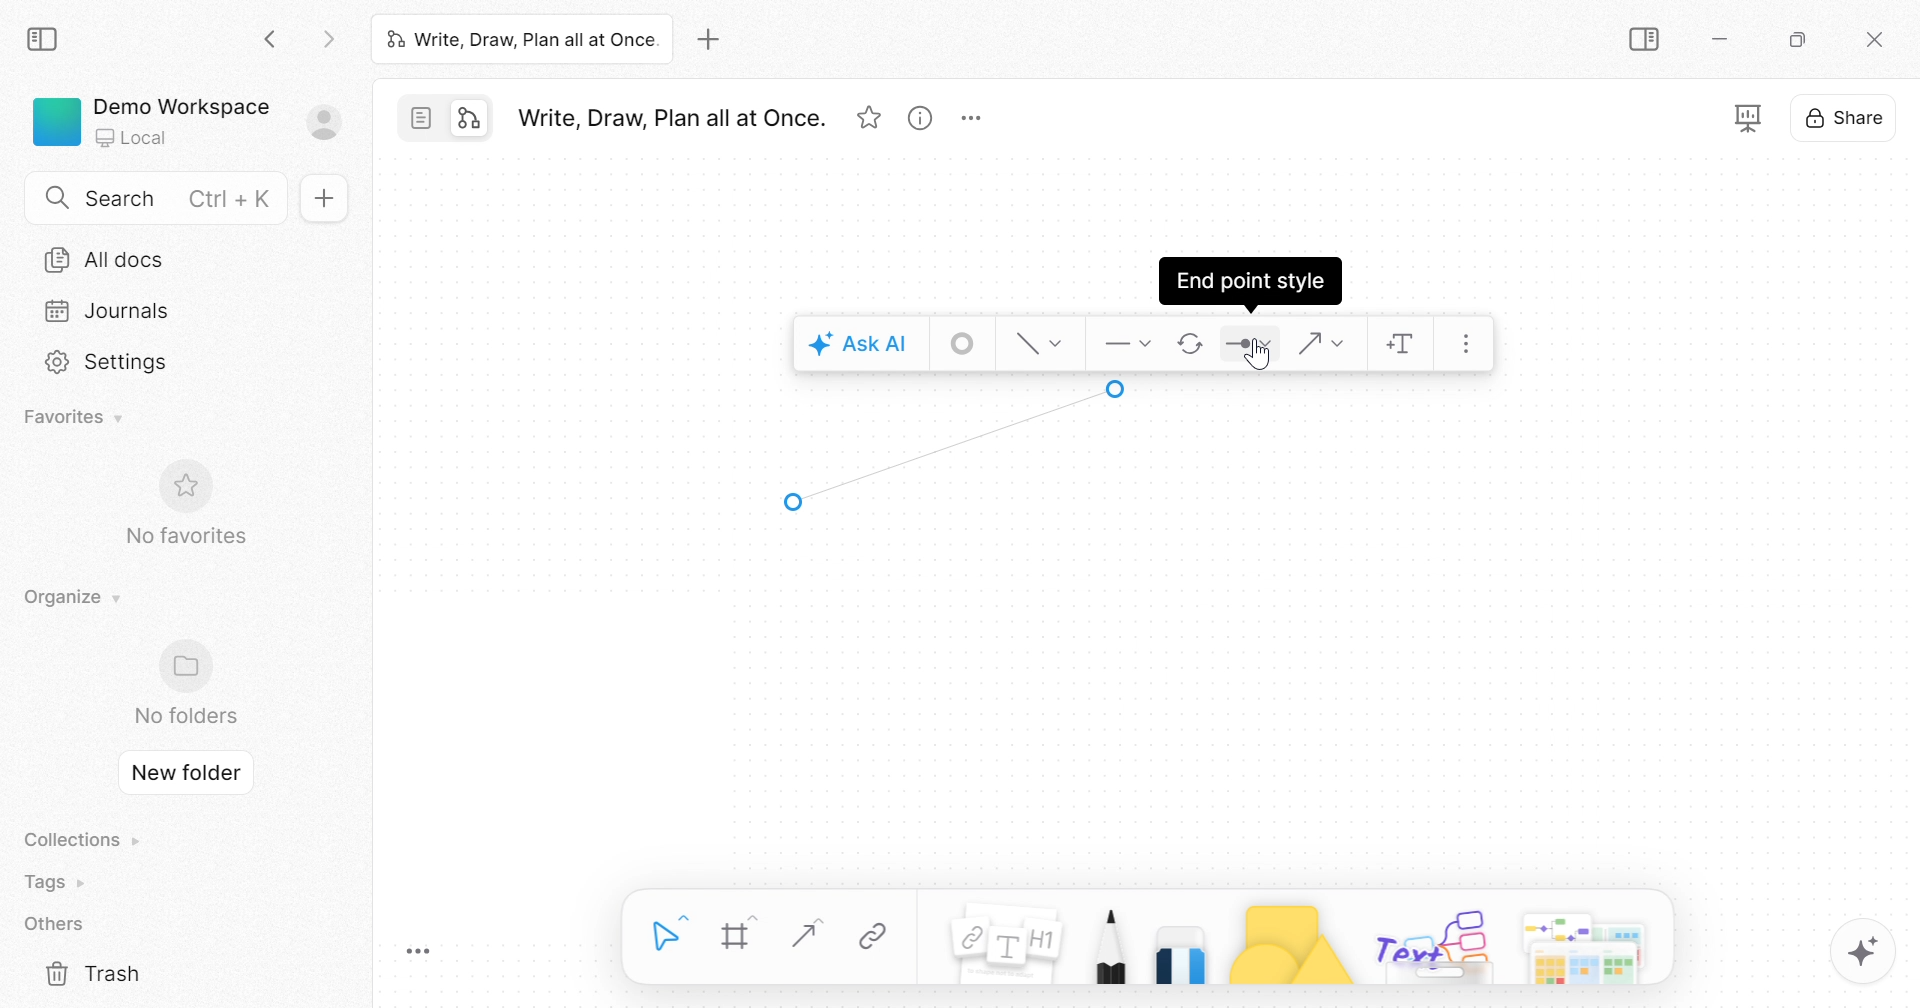  Describe the element at coordinates (187, 773) in the screenshot. I see `New folder` at that location.